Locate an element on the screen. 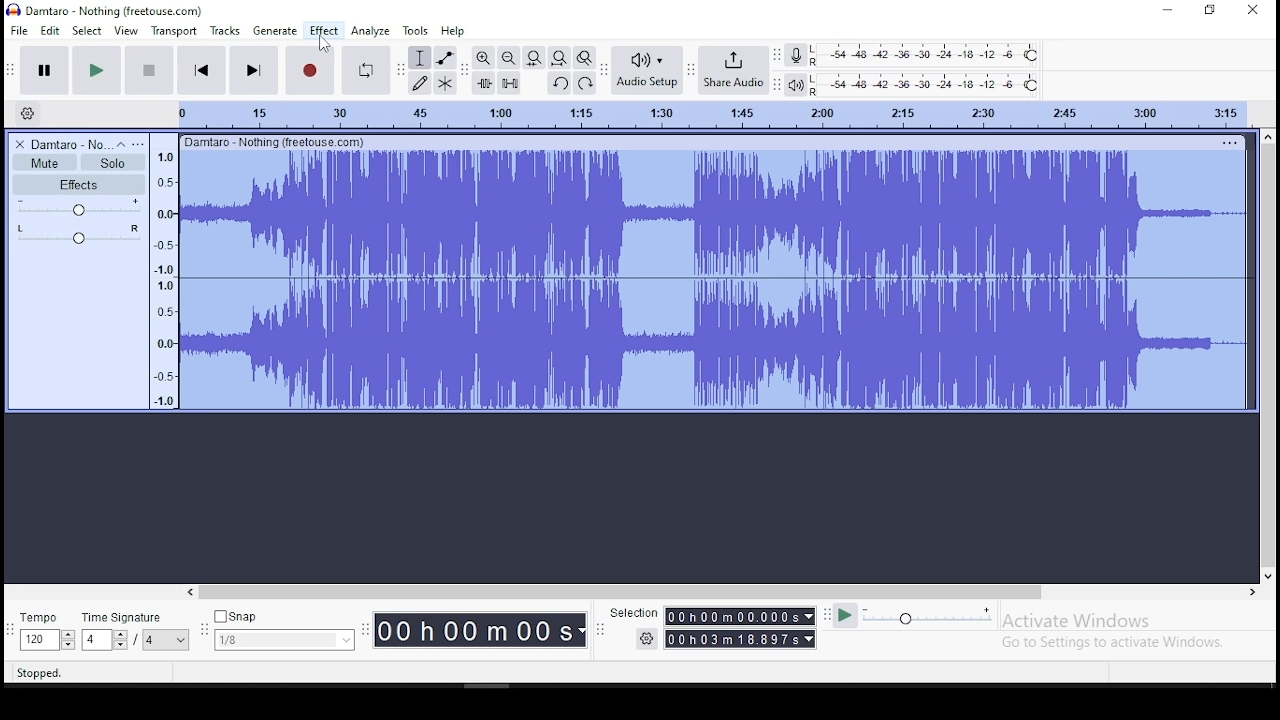 The height and width of the screenshot is (720, 1280). open menu is located at coordinates (141, 143).